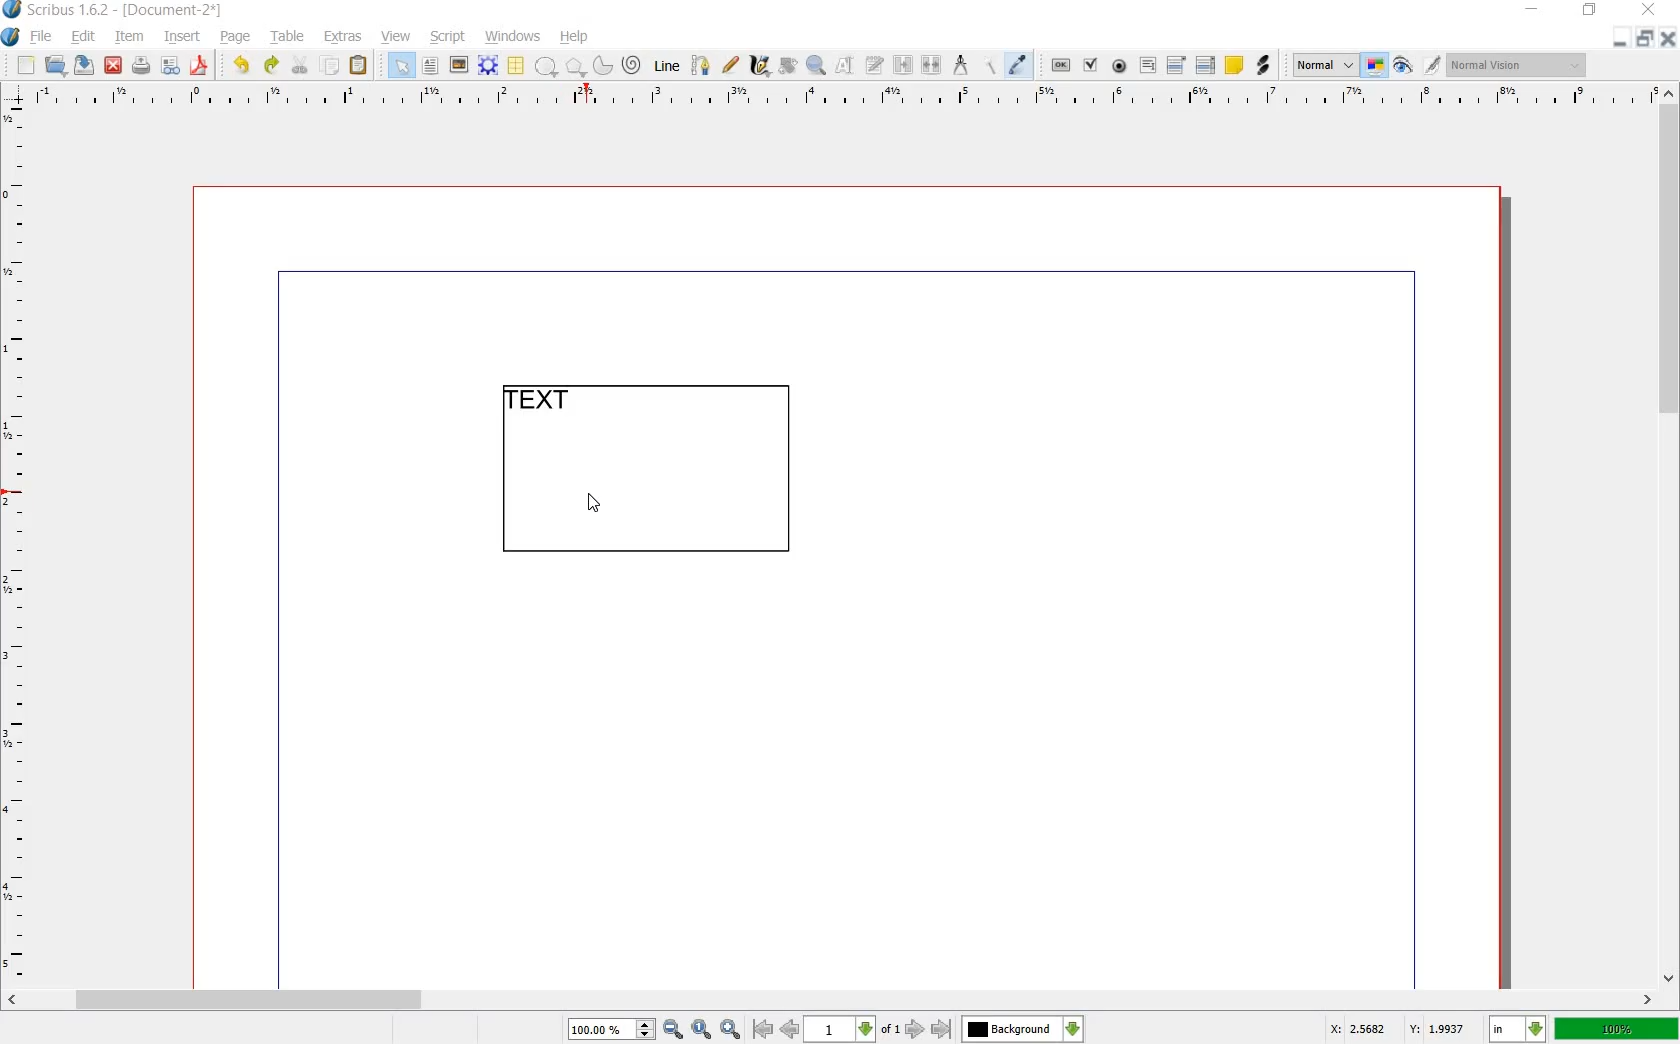 Image resolution: width=1680 pixels, height=1044 pixels. Describe the element at coordinates (141, 66) in the screenshot. I see `print` at that location.